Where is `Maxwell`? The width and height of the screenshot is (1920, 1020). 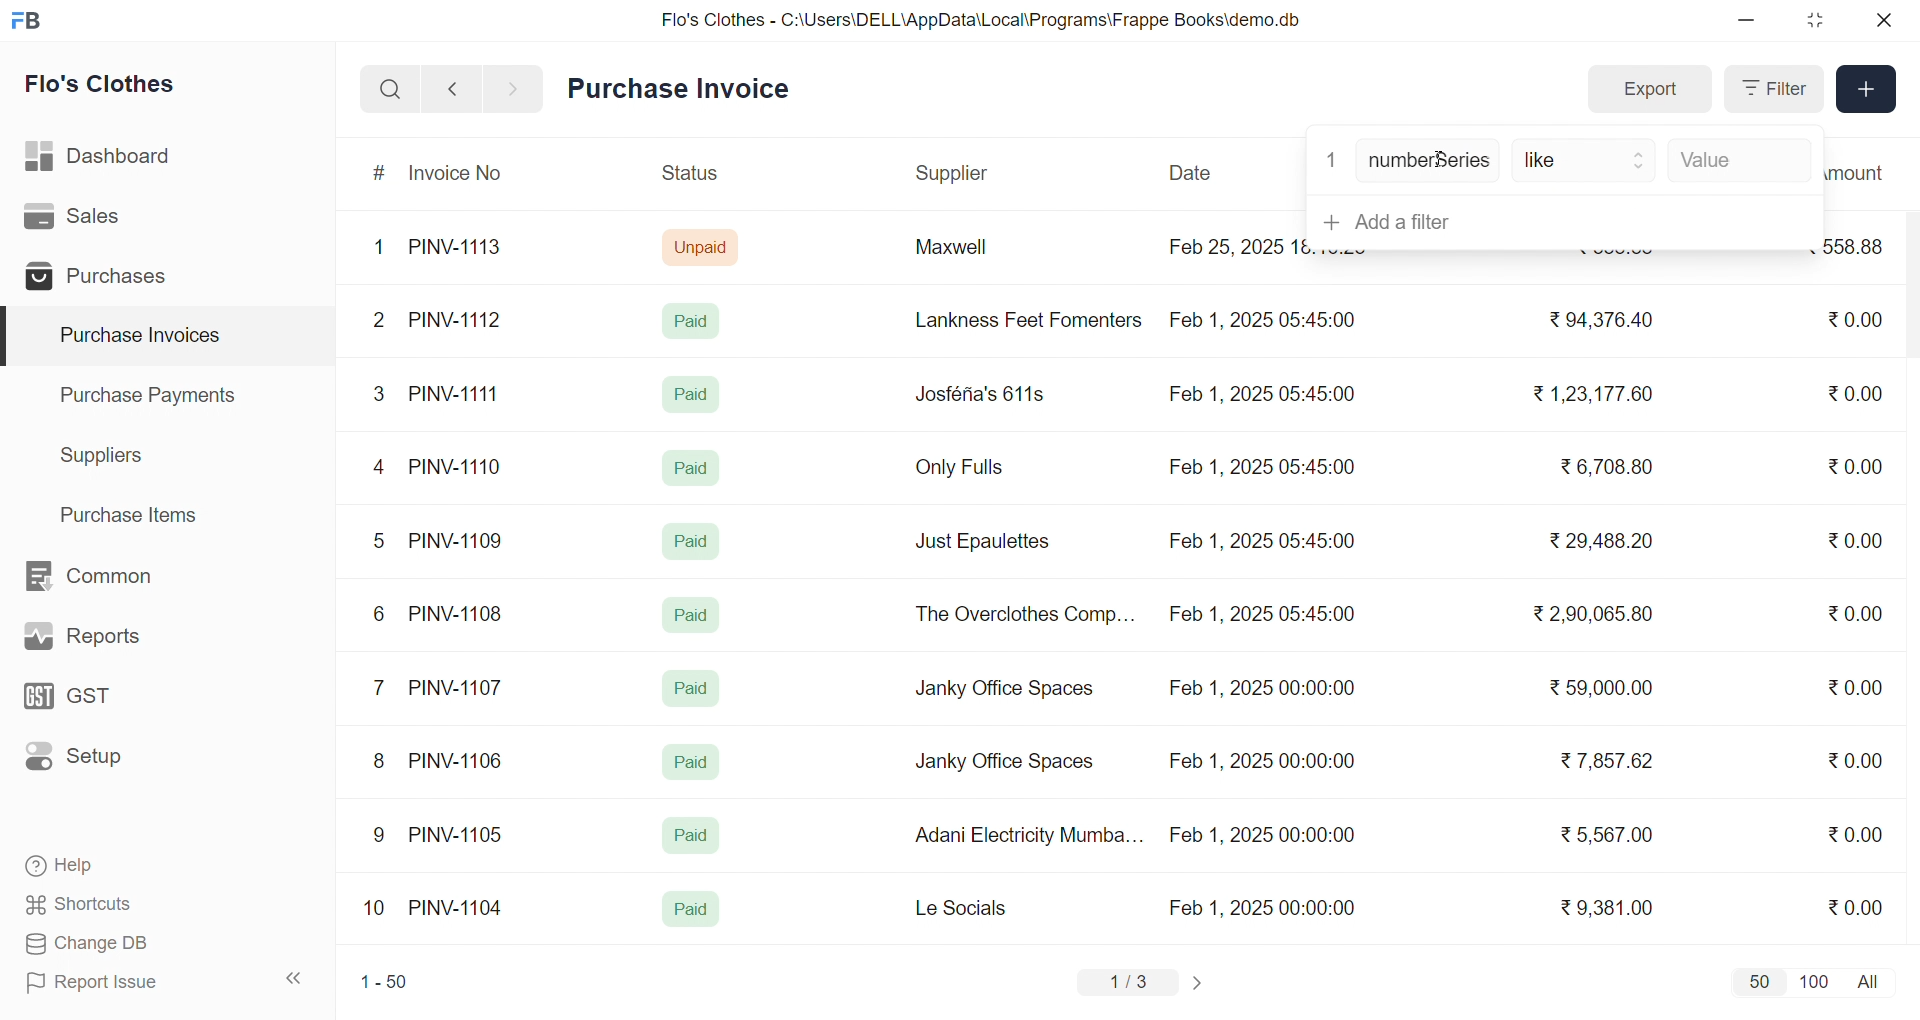 Maxwell is located at coordinates (974, 254).